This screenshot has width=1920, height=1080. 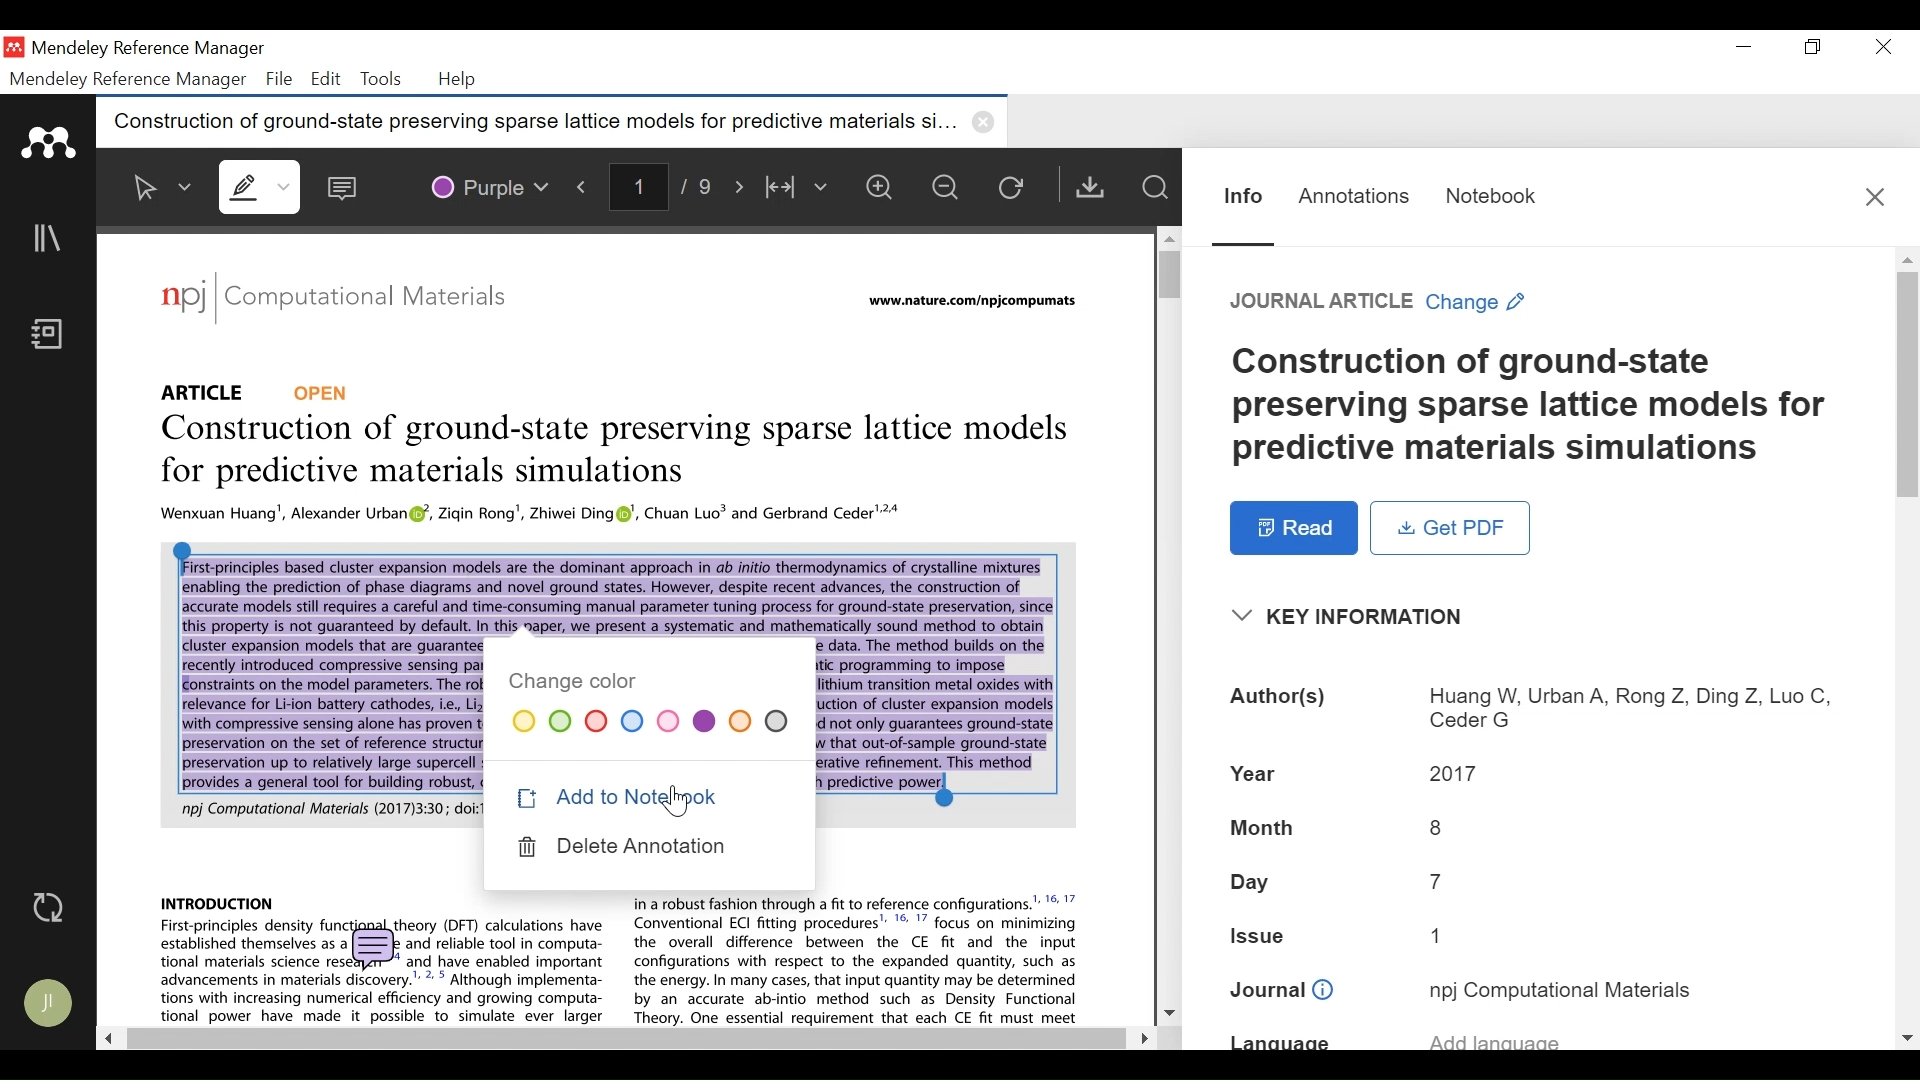 I want to click on Issue, so click(x=1444, y=934).